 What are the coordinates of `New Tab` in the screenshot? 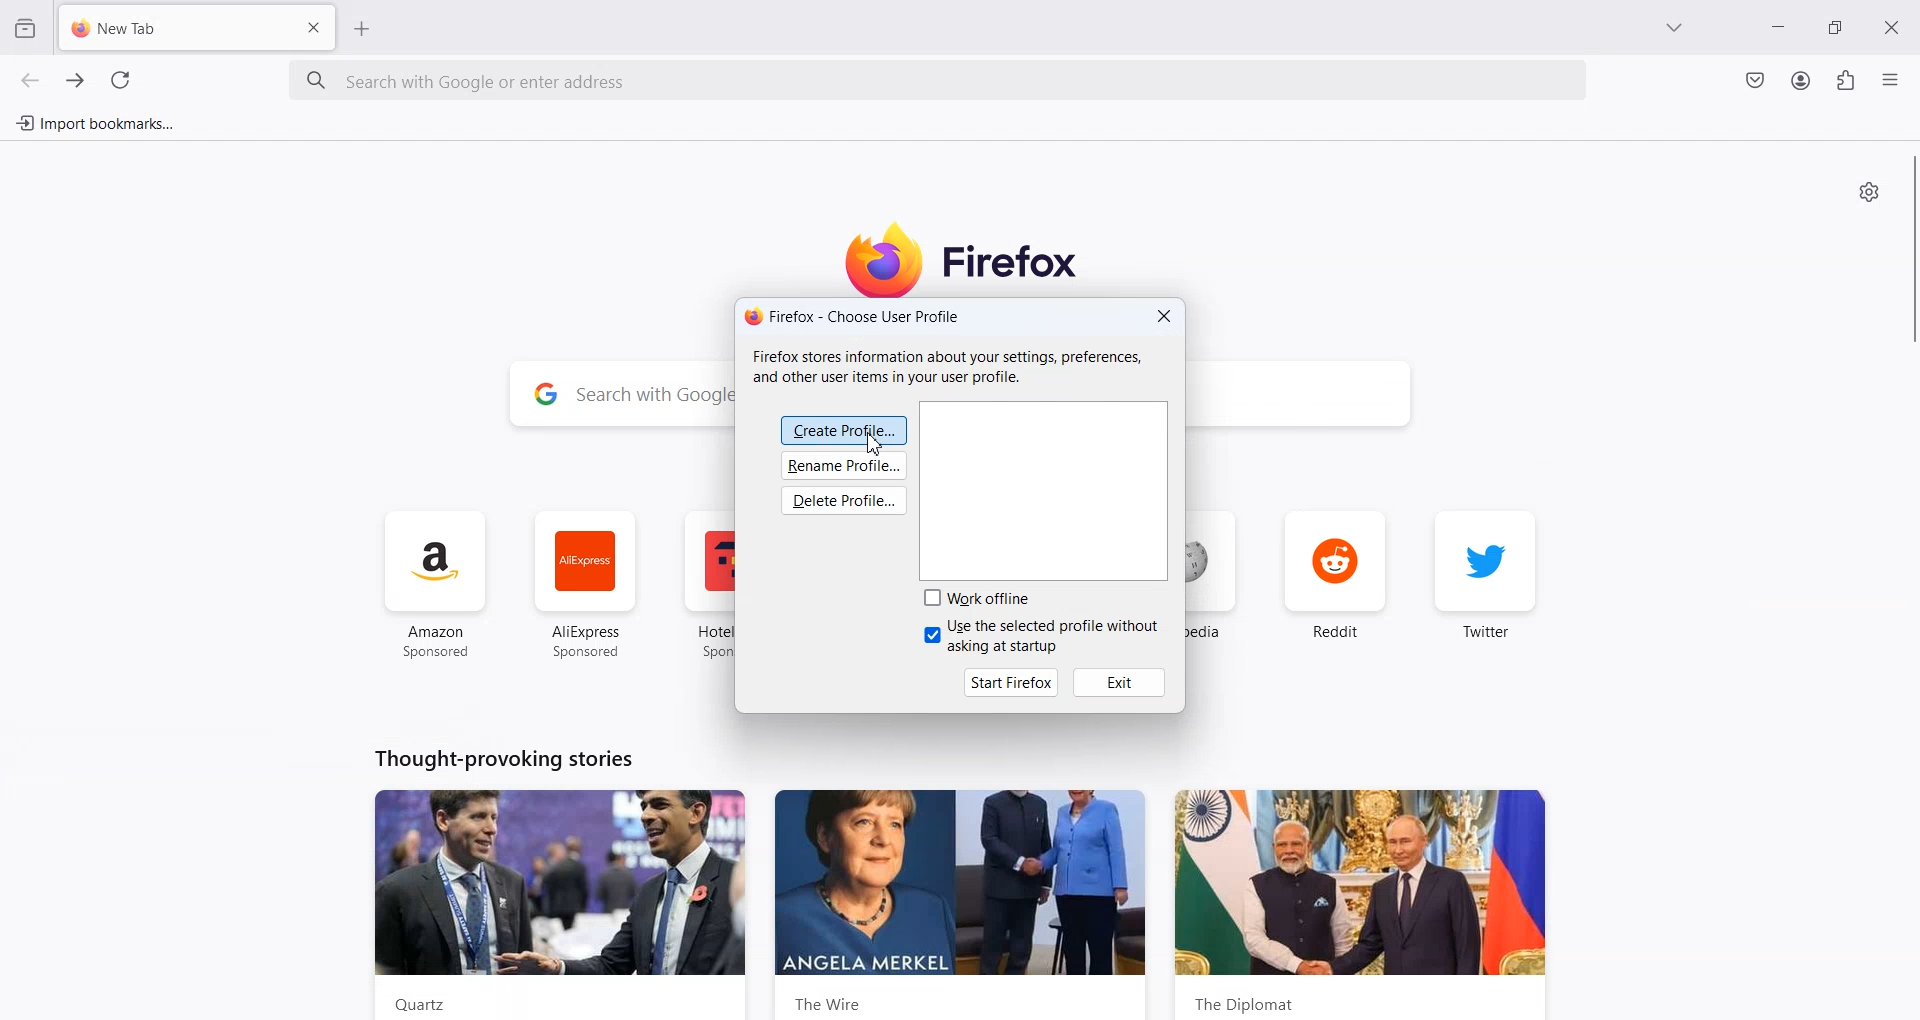 It's located at (167, 29).